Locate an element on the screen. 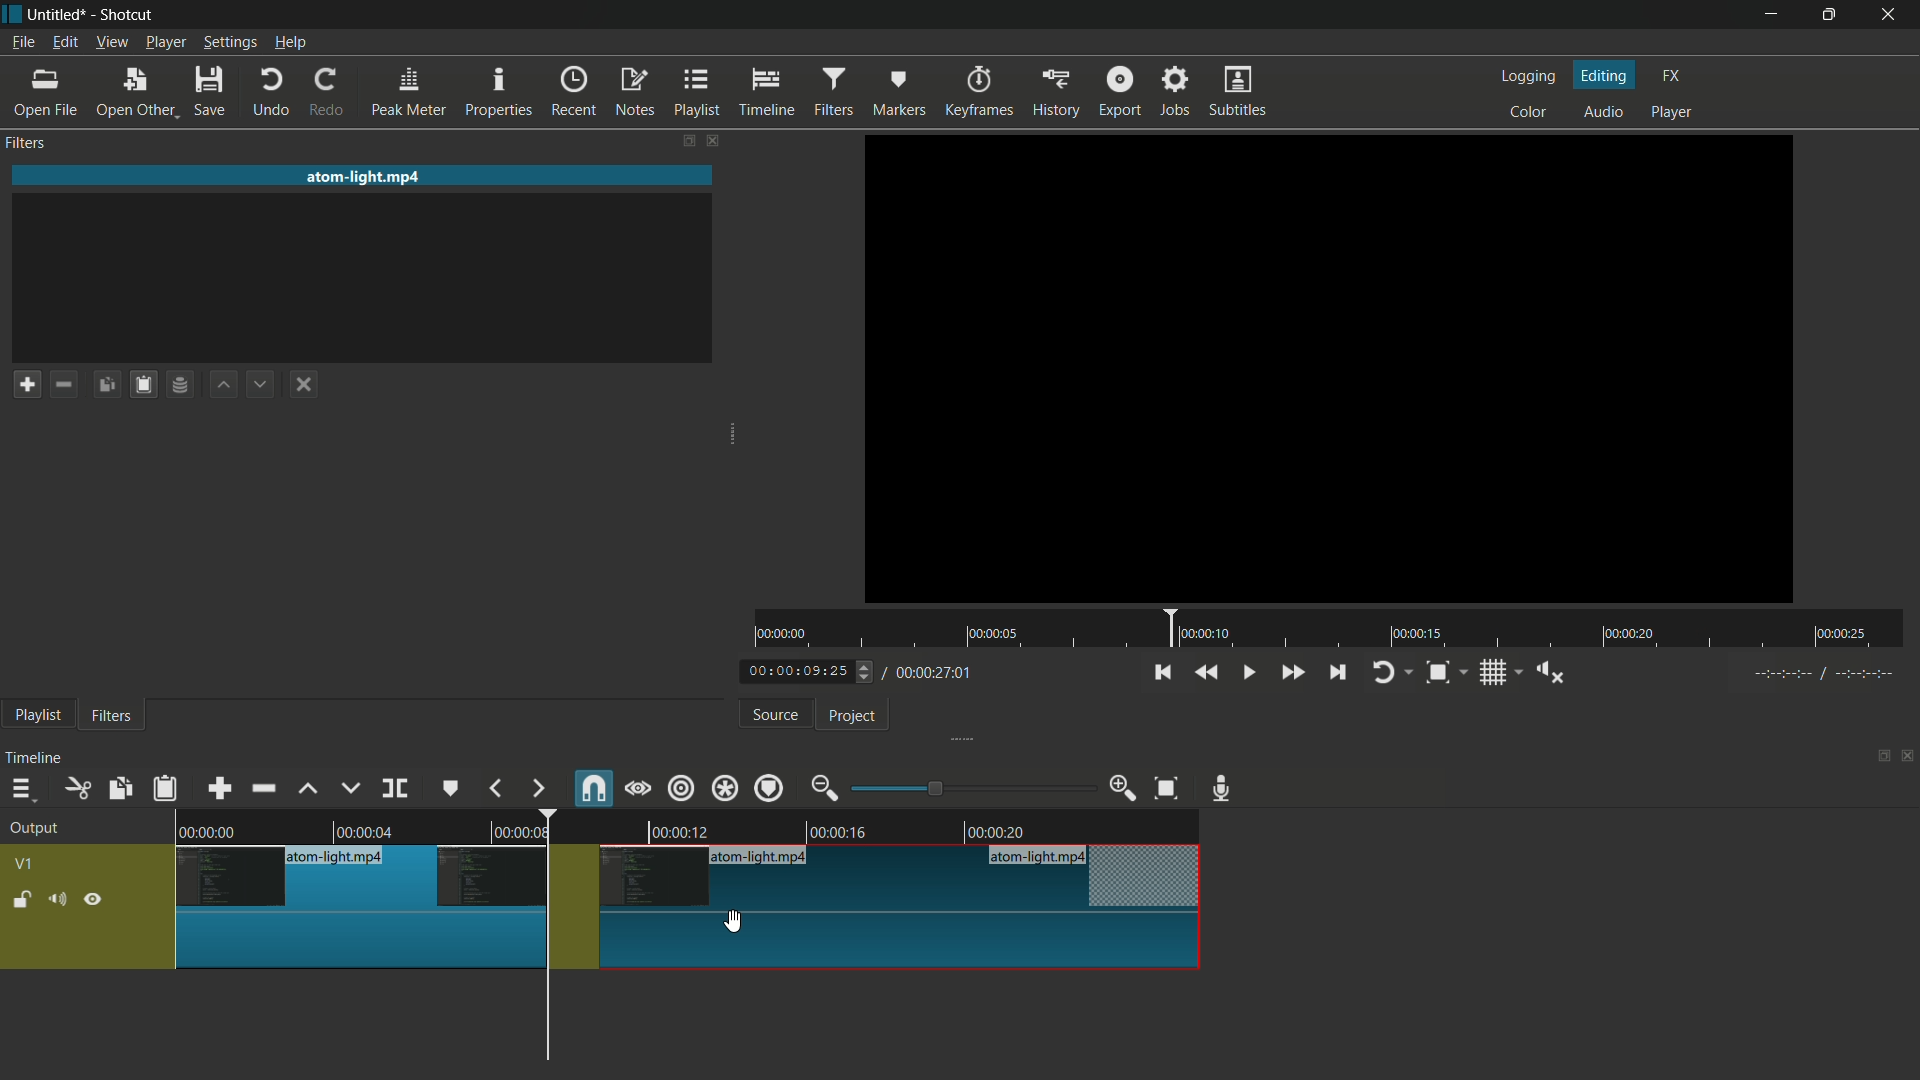 Image resolution: width=1920 pixels, height=1080 pixels. settings menu is located at coordinates (229, 43).